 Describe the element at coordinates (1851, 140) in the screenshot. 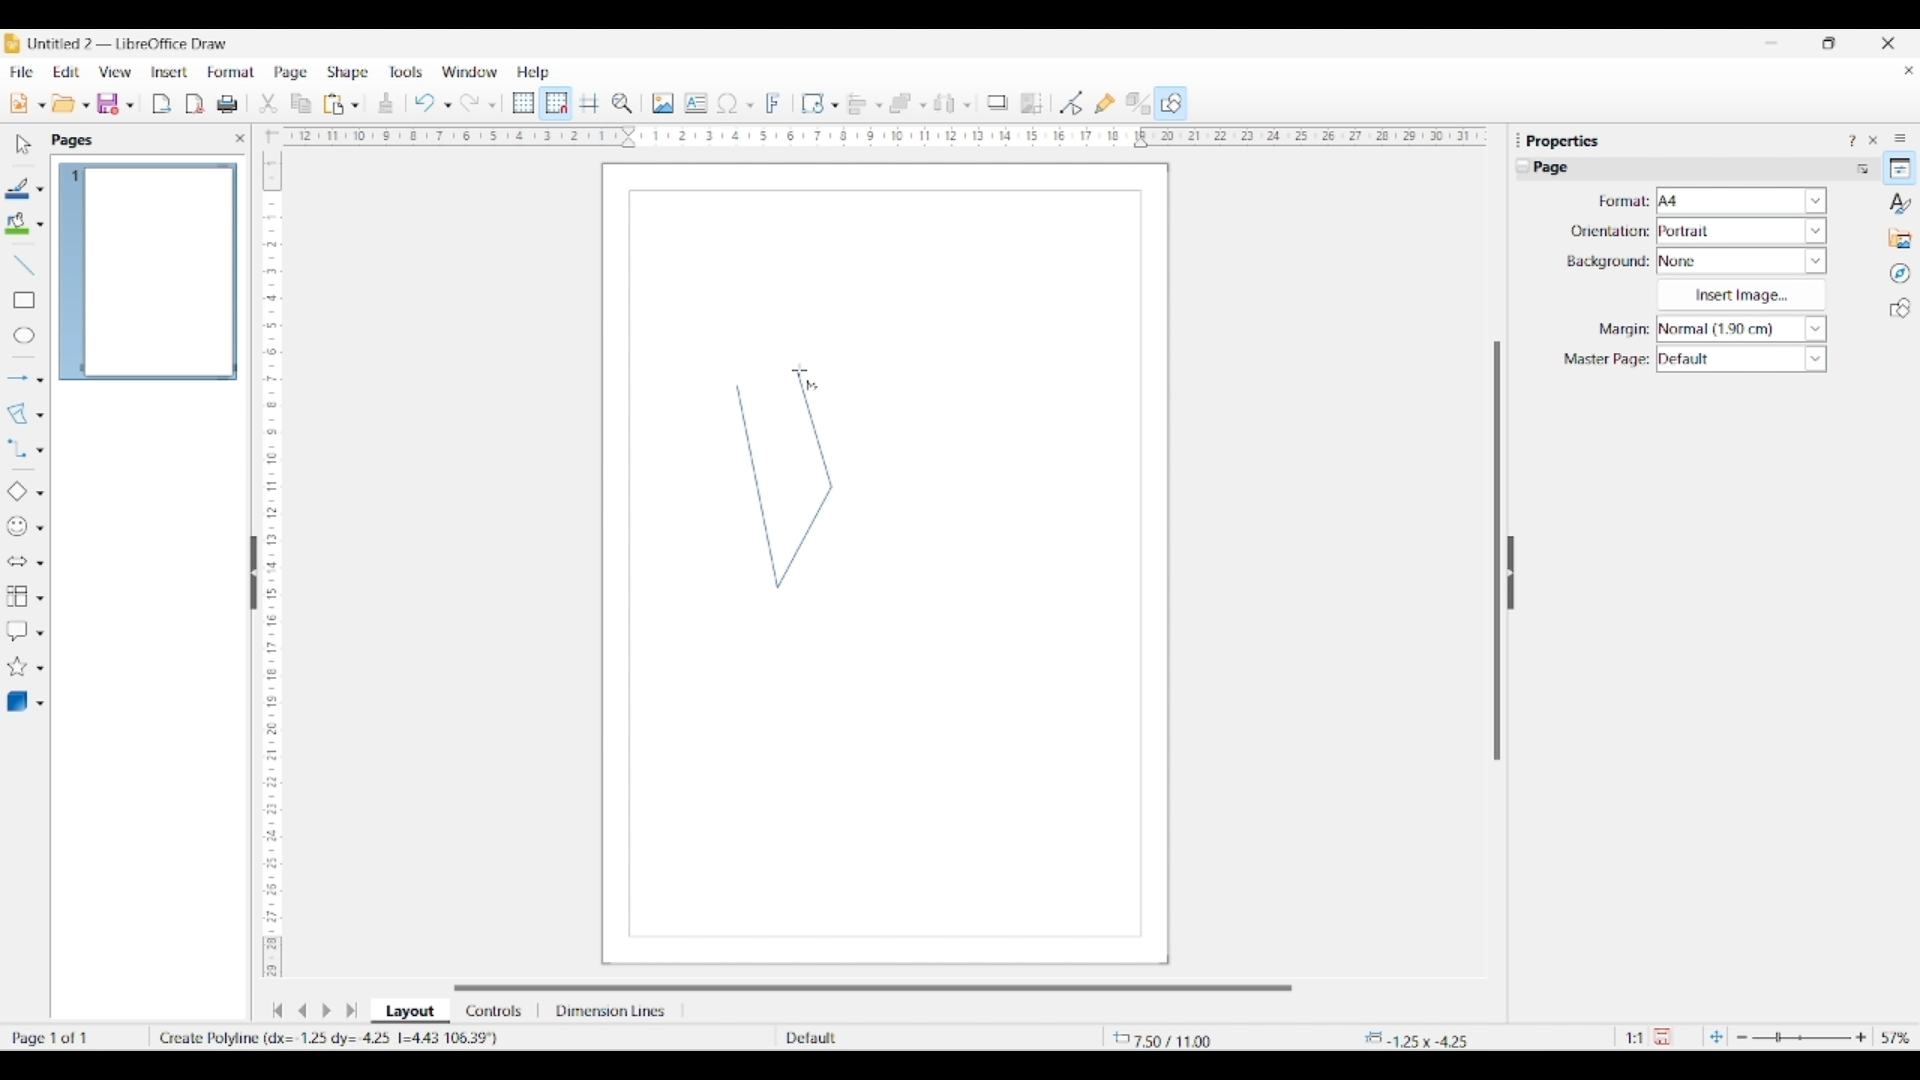

I see `Help about this sidebar` at that location.